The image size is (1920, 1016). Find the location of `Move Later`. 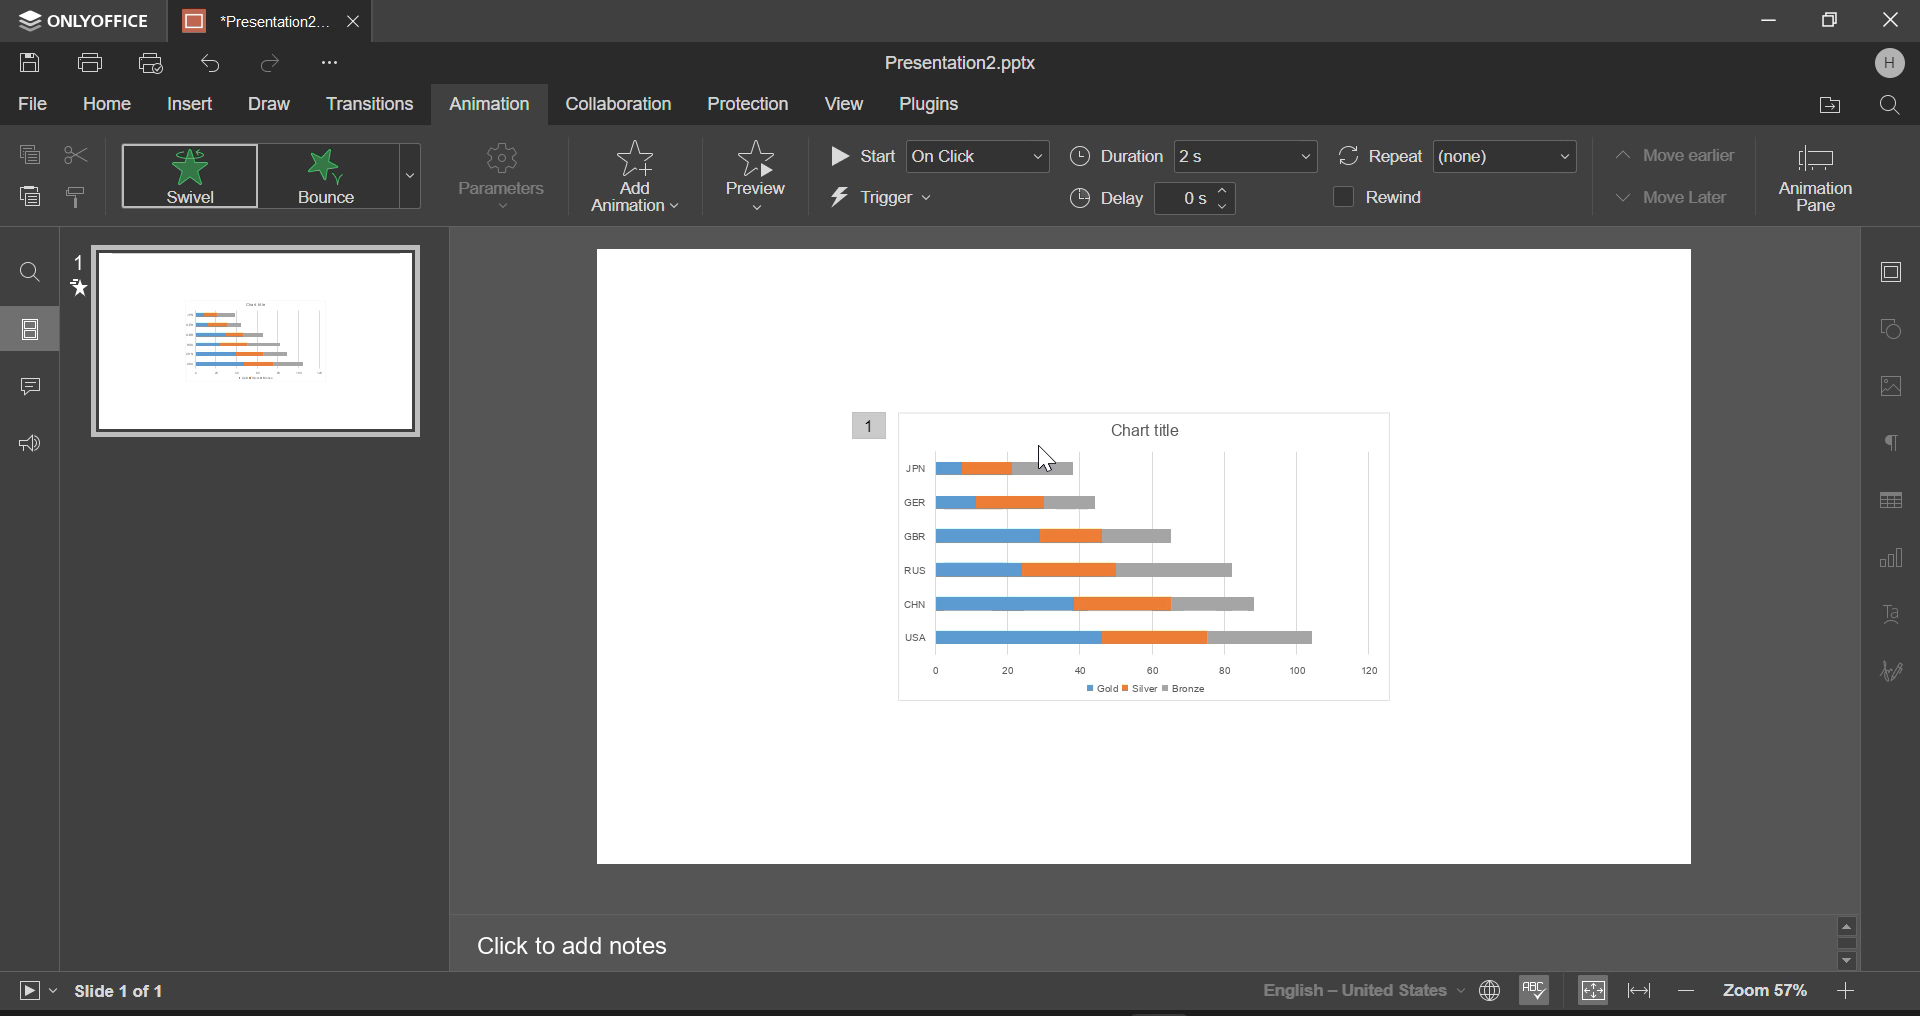

Move Later is located at coordinates (1670, 198).